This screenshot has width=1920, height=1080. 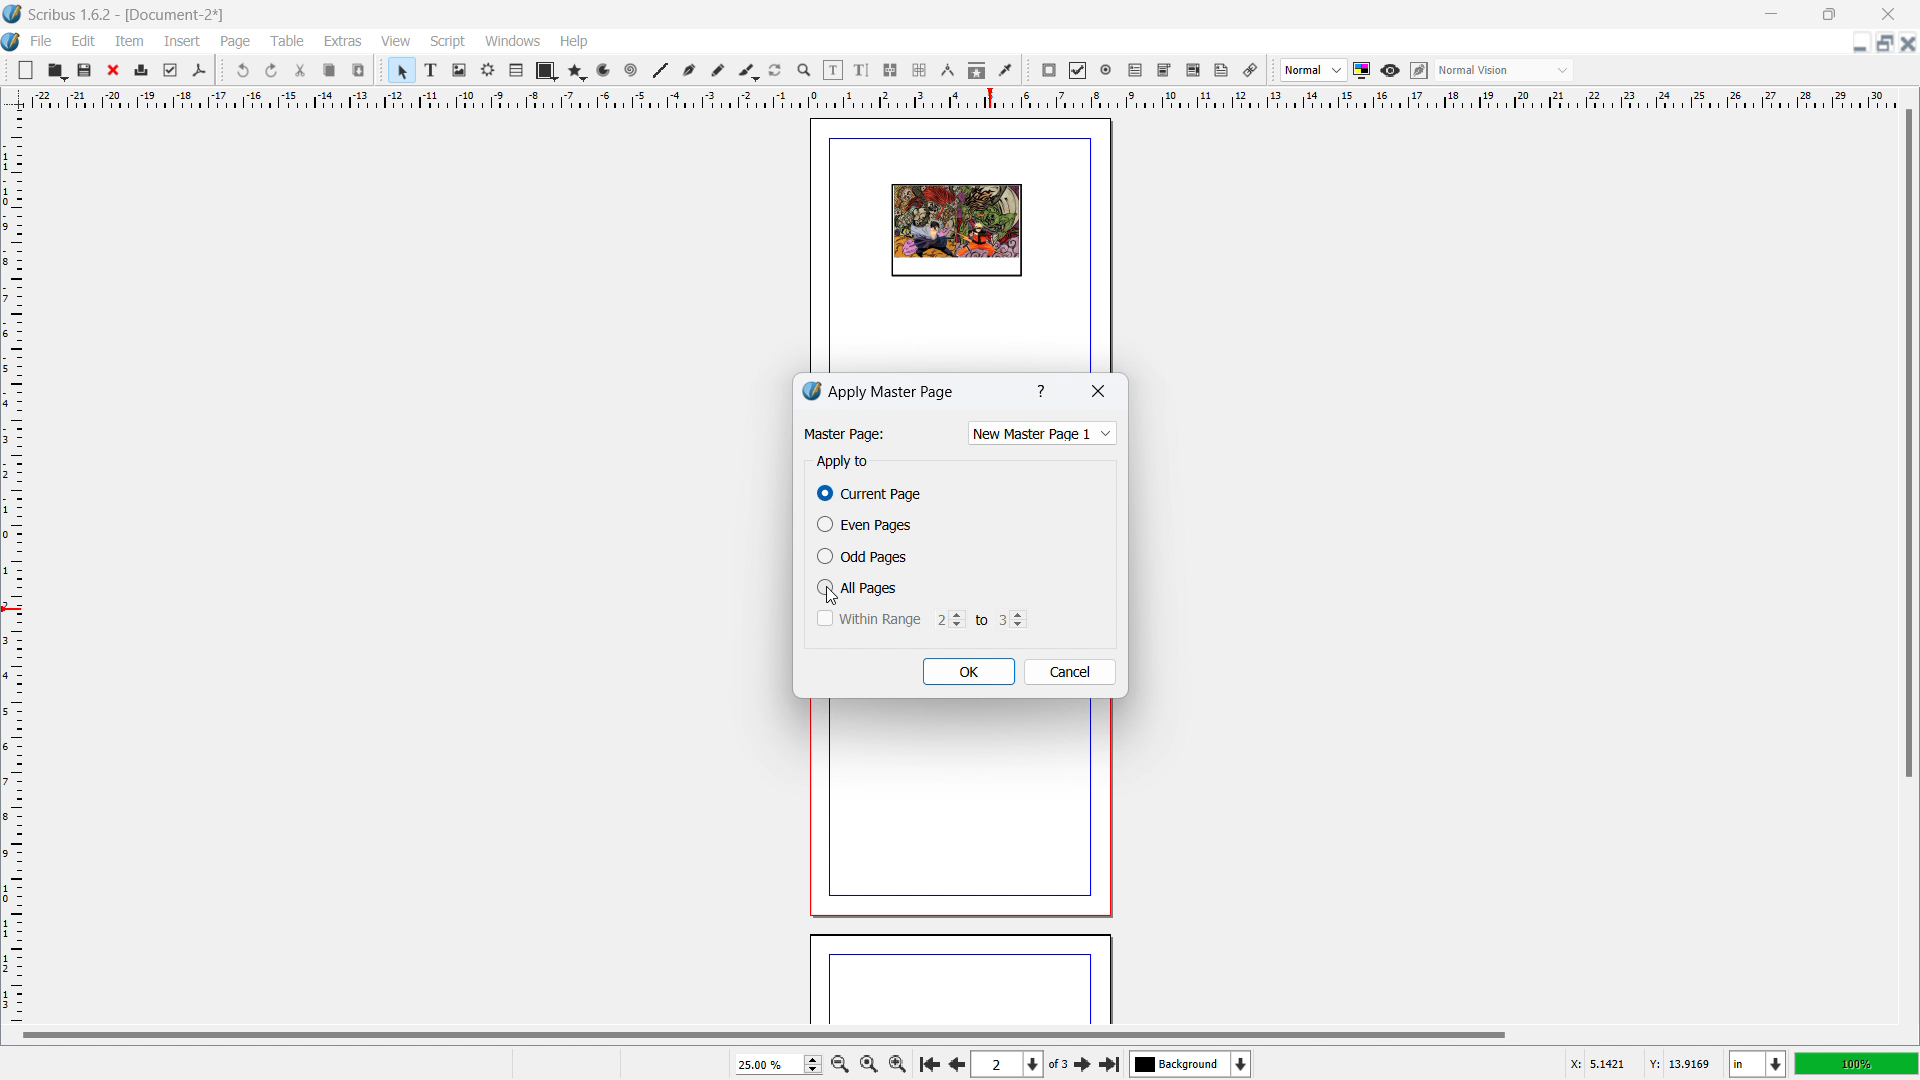 What do you see at coordinates (1007, 69) in the screenshot?
I see `eye dropper` at bounding box center [1007, 69].